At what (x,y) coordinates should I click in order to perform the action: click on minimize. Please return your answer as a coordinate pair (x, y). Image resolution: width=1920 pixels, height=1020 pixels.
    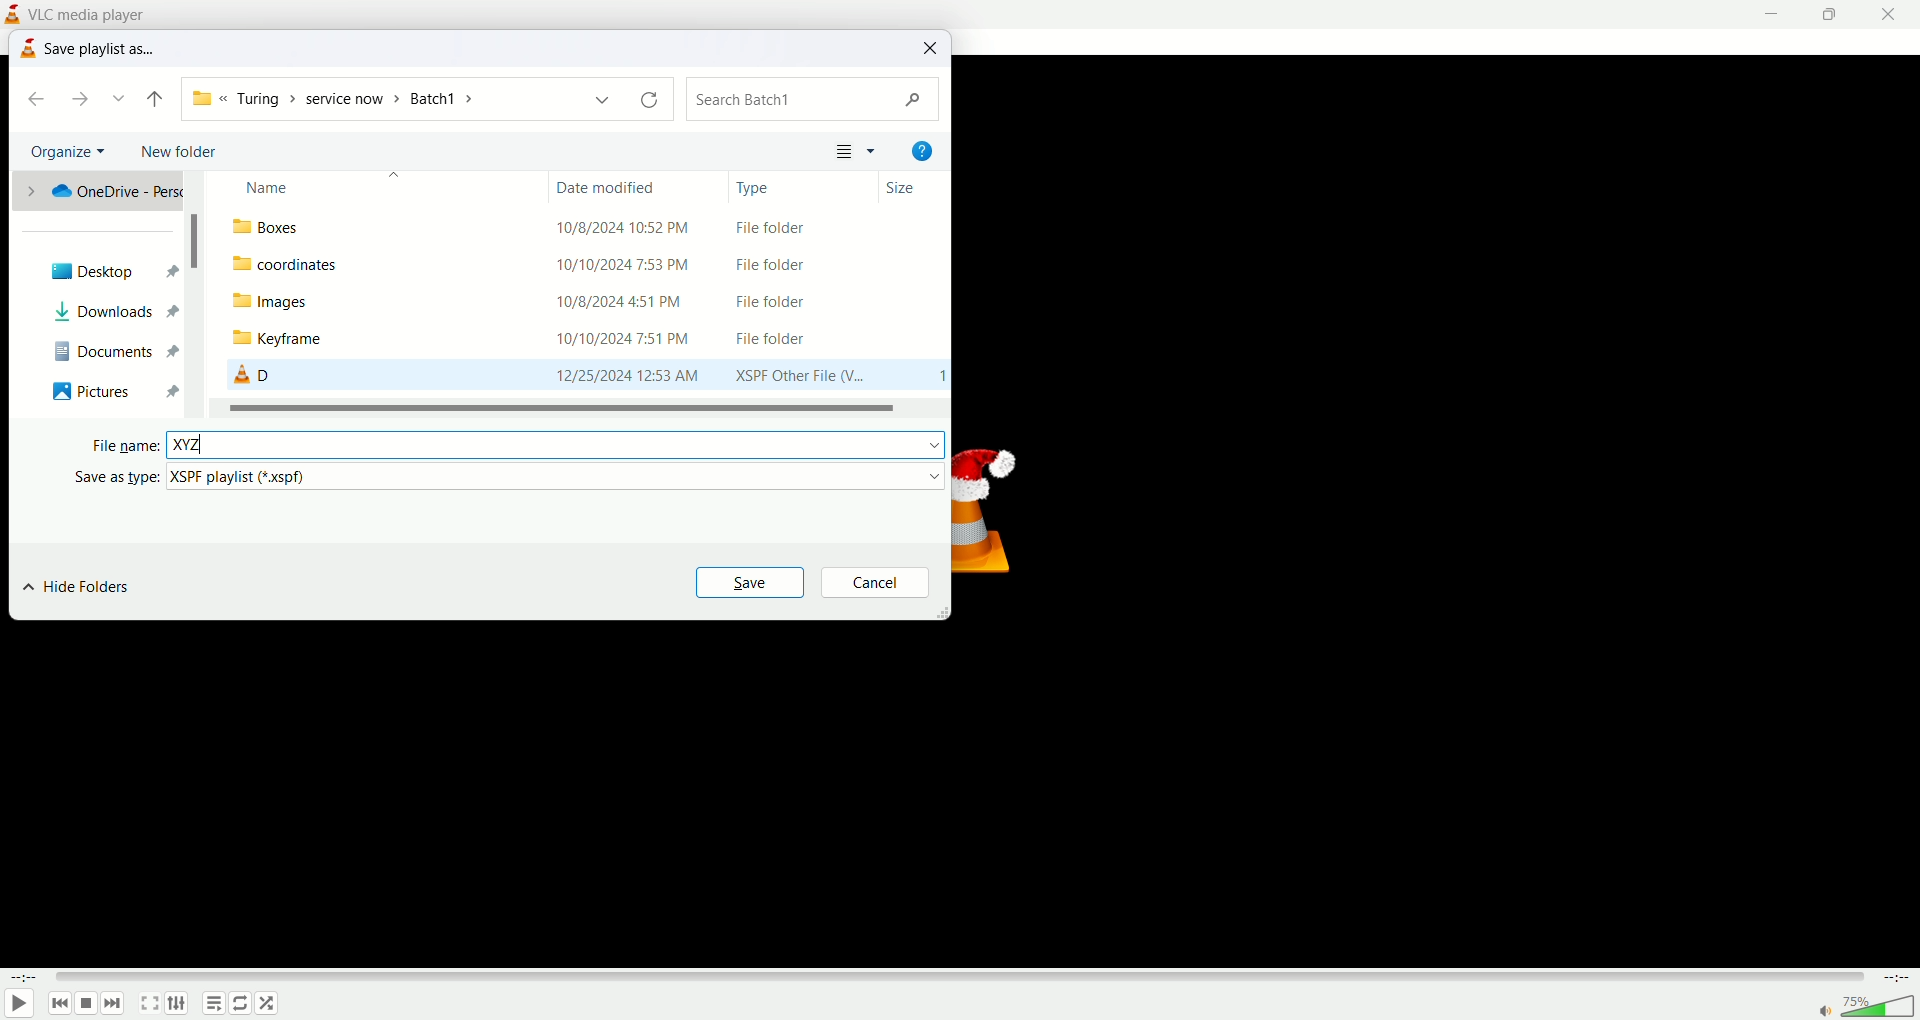
    Looking at the image, I should click on (1779, 14).